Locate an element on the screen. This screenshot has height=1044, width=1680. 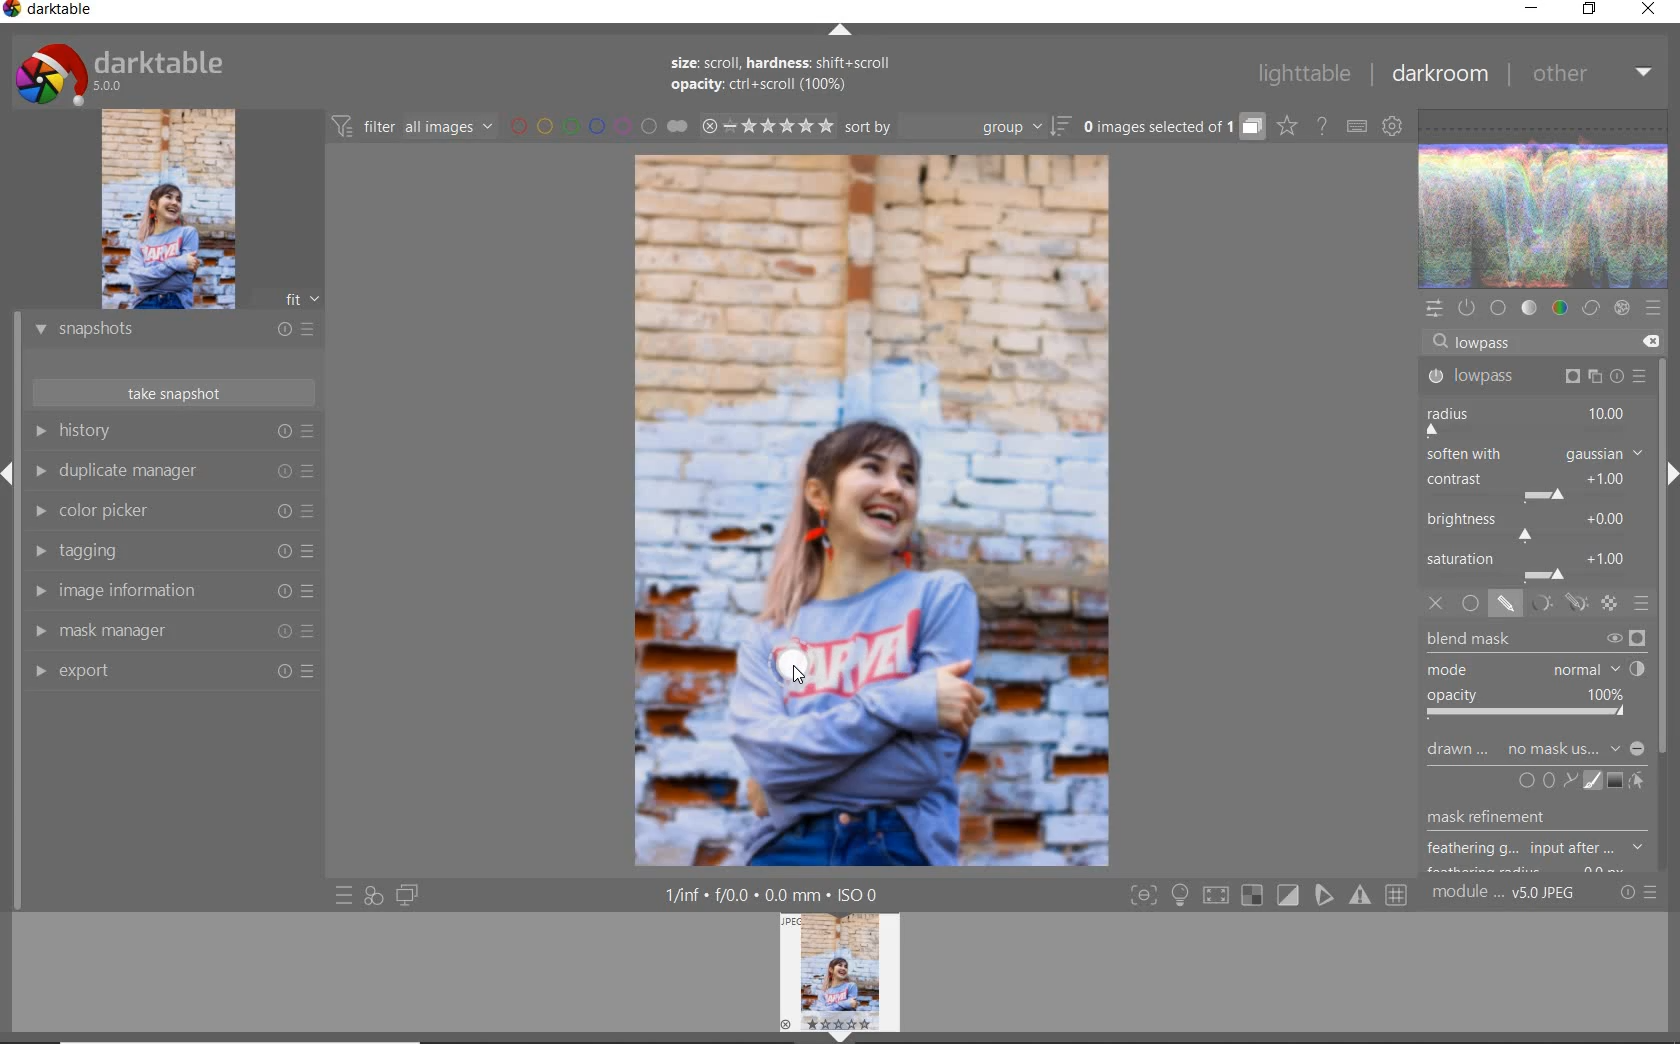
Toggle modes is located at coordinates (1267, 896).